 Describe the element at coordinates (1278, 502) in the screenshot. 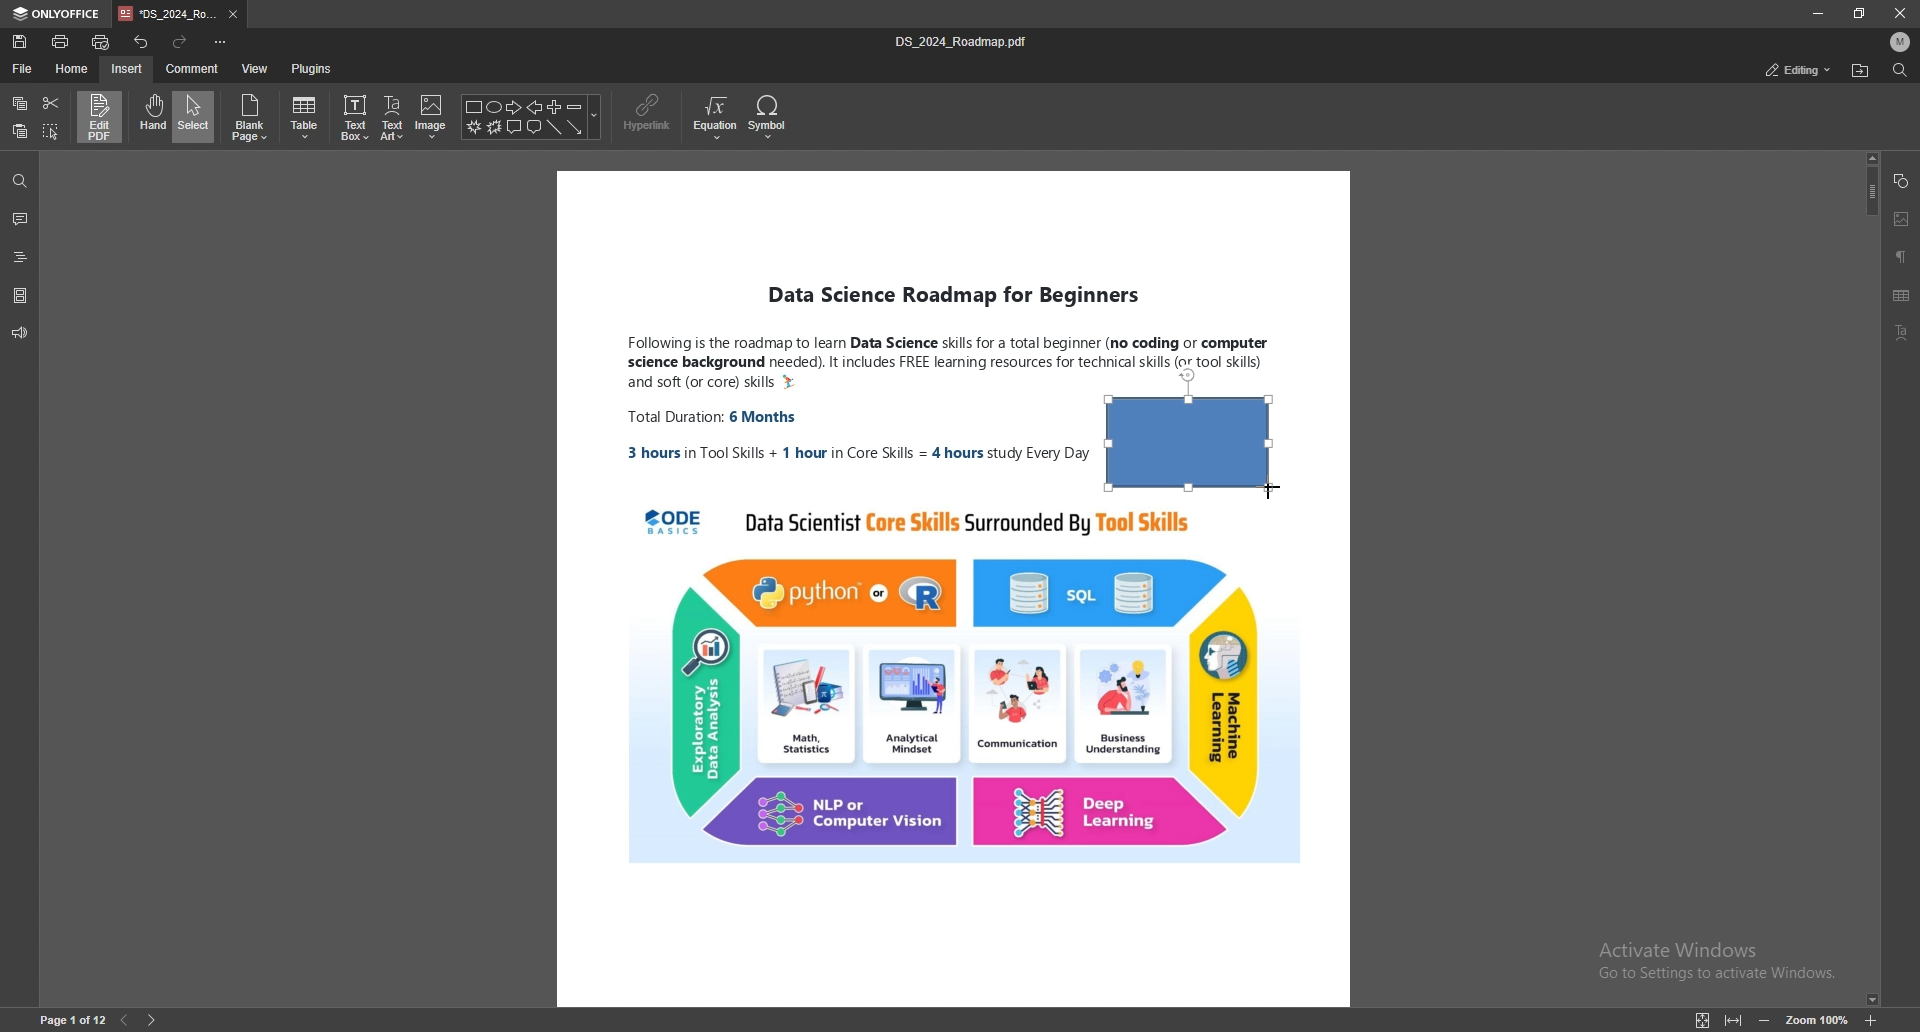

I see `cursor` at that location.